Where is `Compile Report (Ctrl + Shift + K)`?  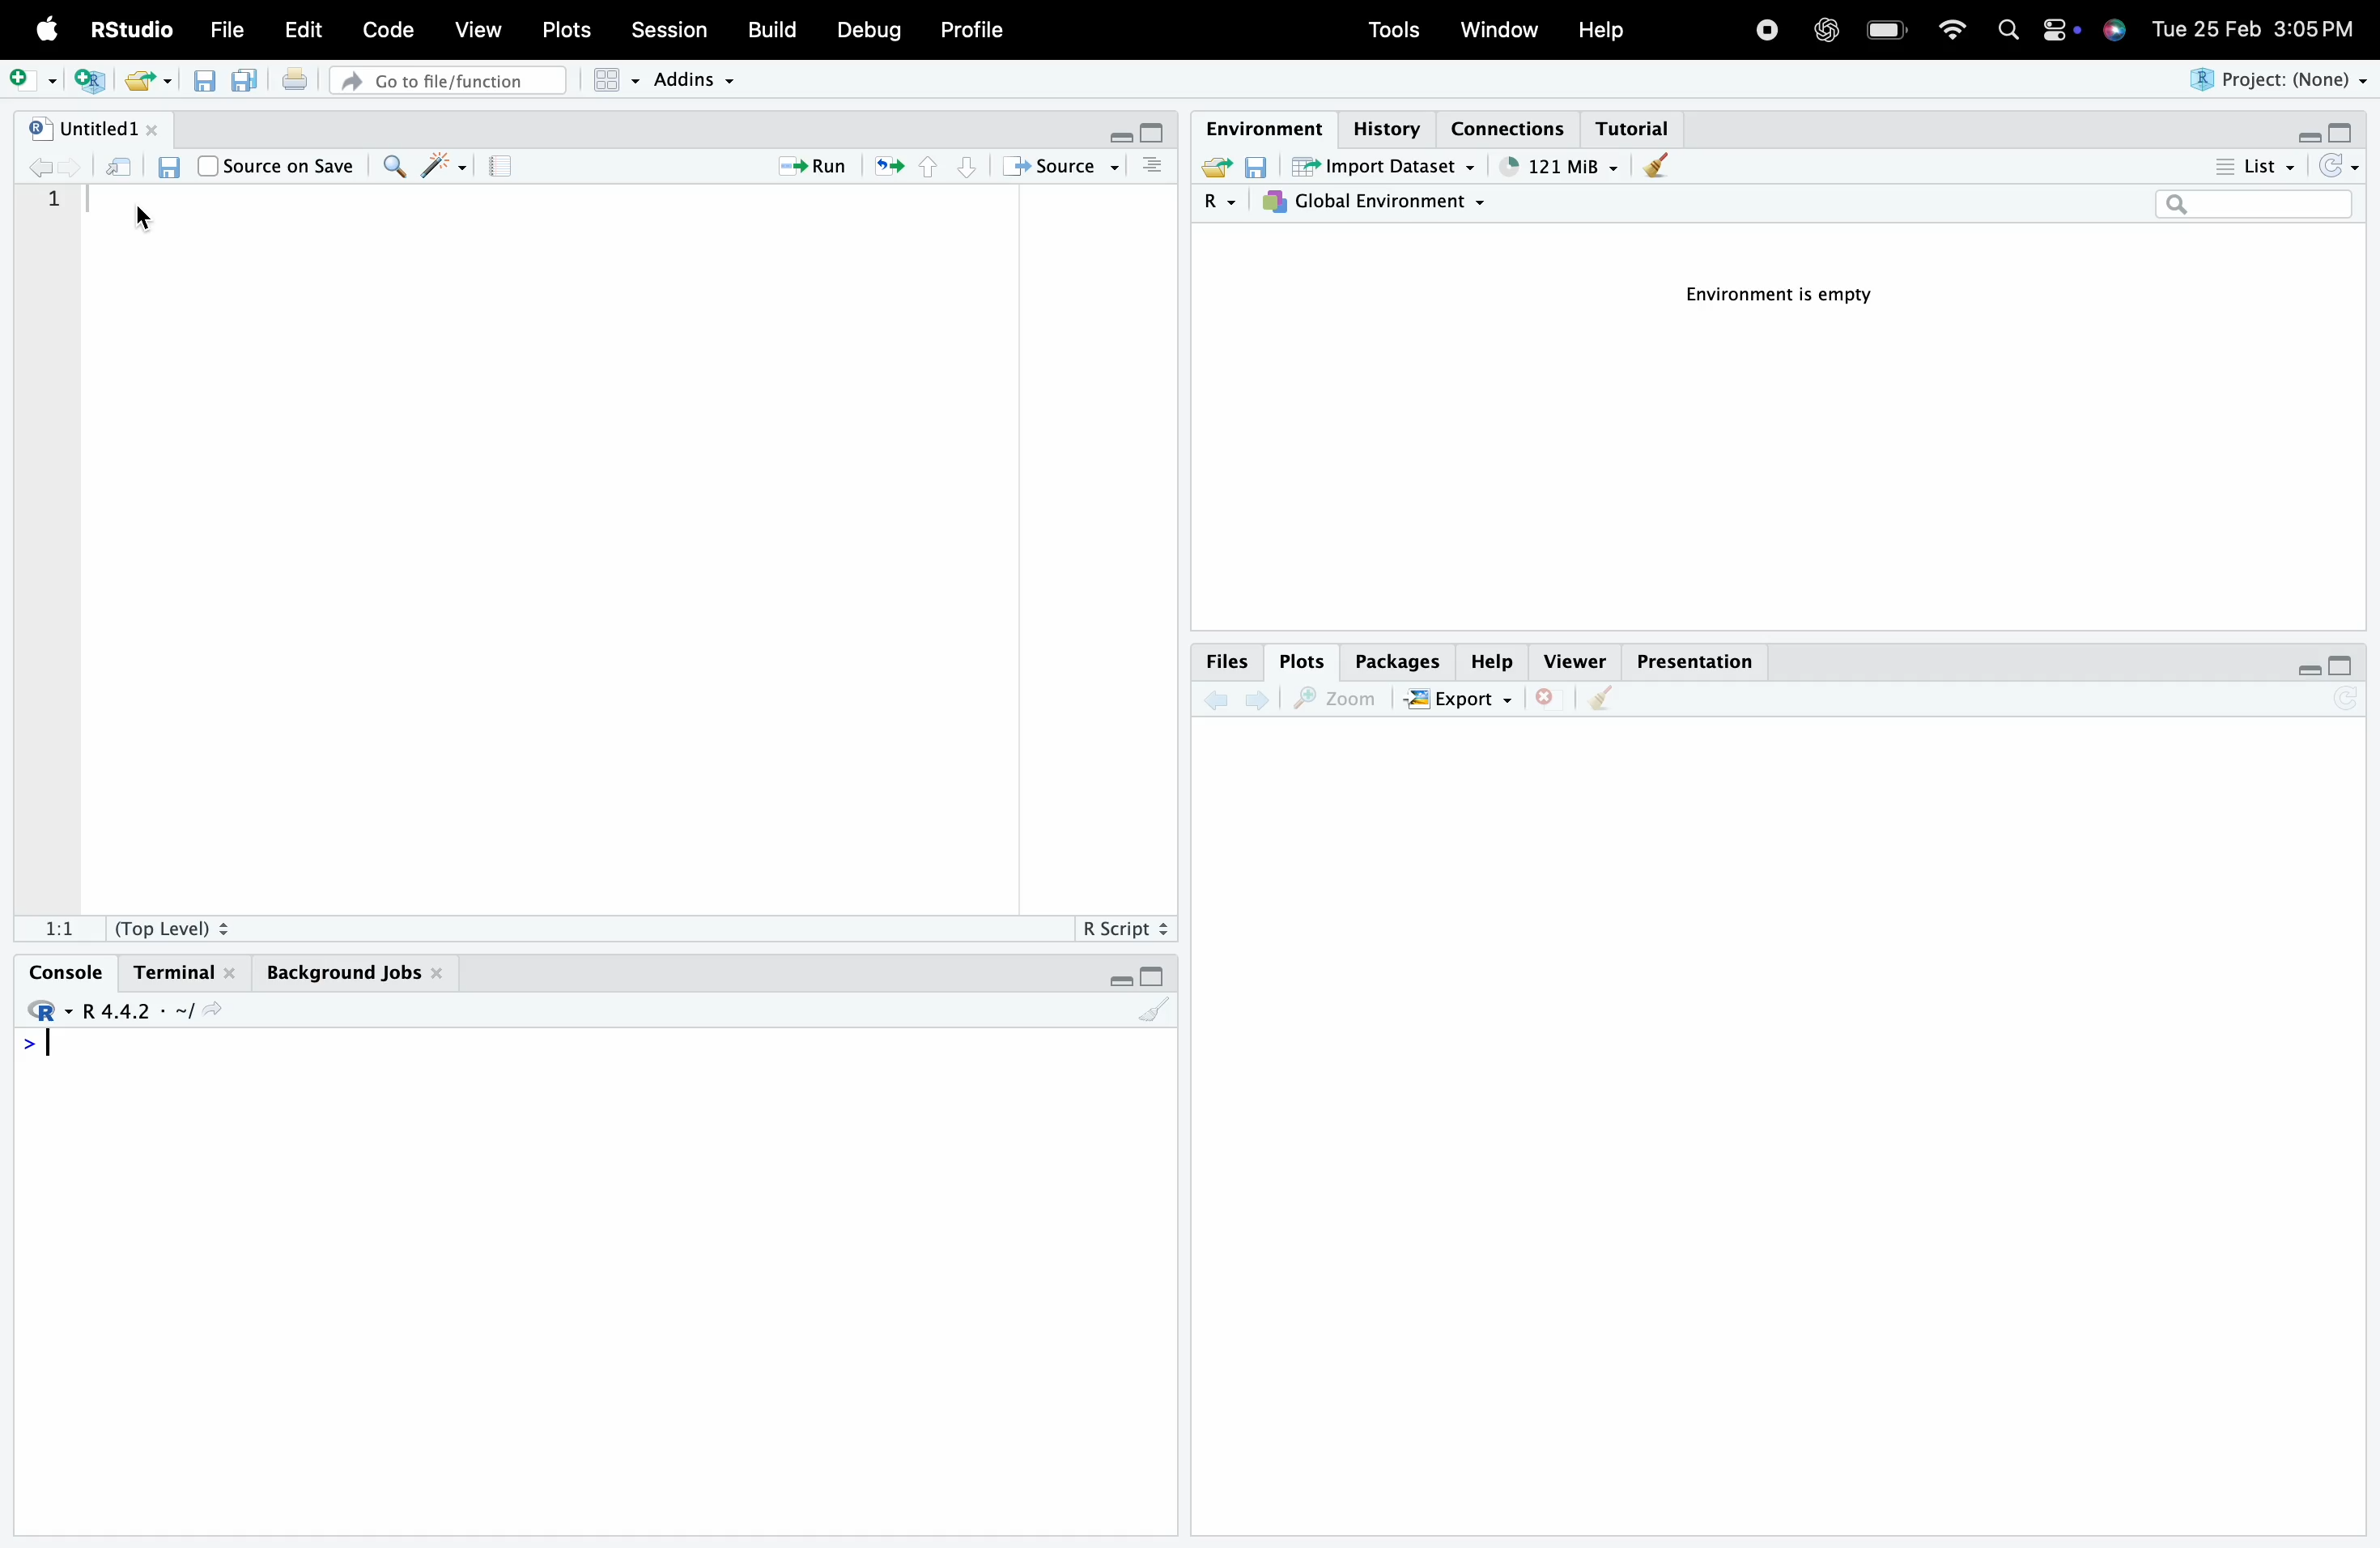
Compile Report (Ctrl + Shift + K) is located at coordinates (499, 165).